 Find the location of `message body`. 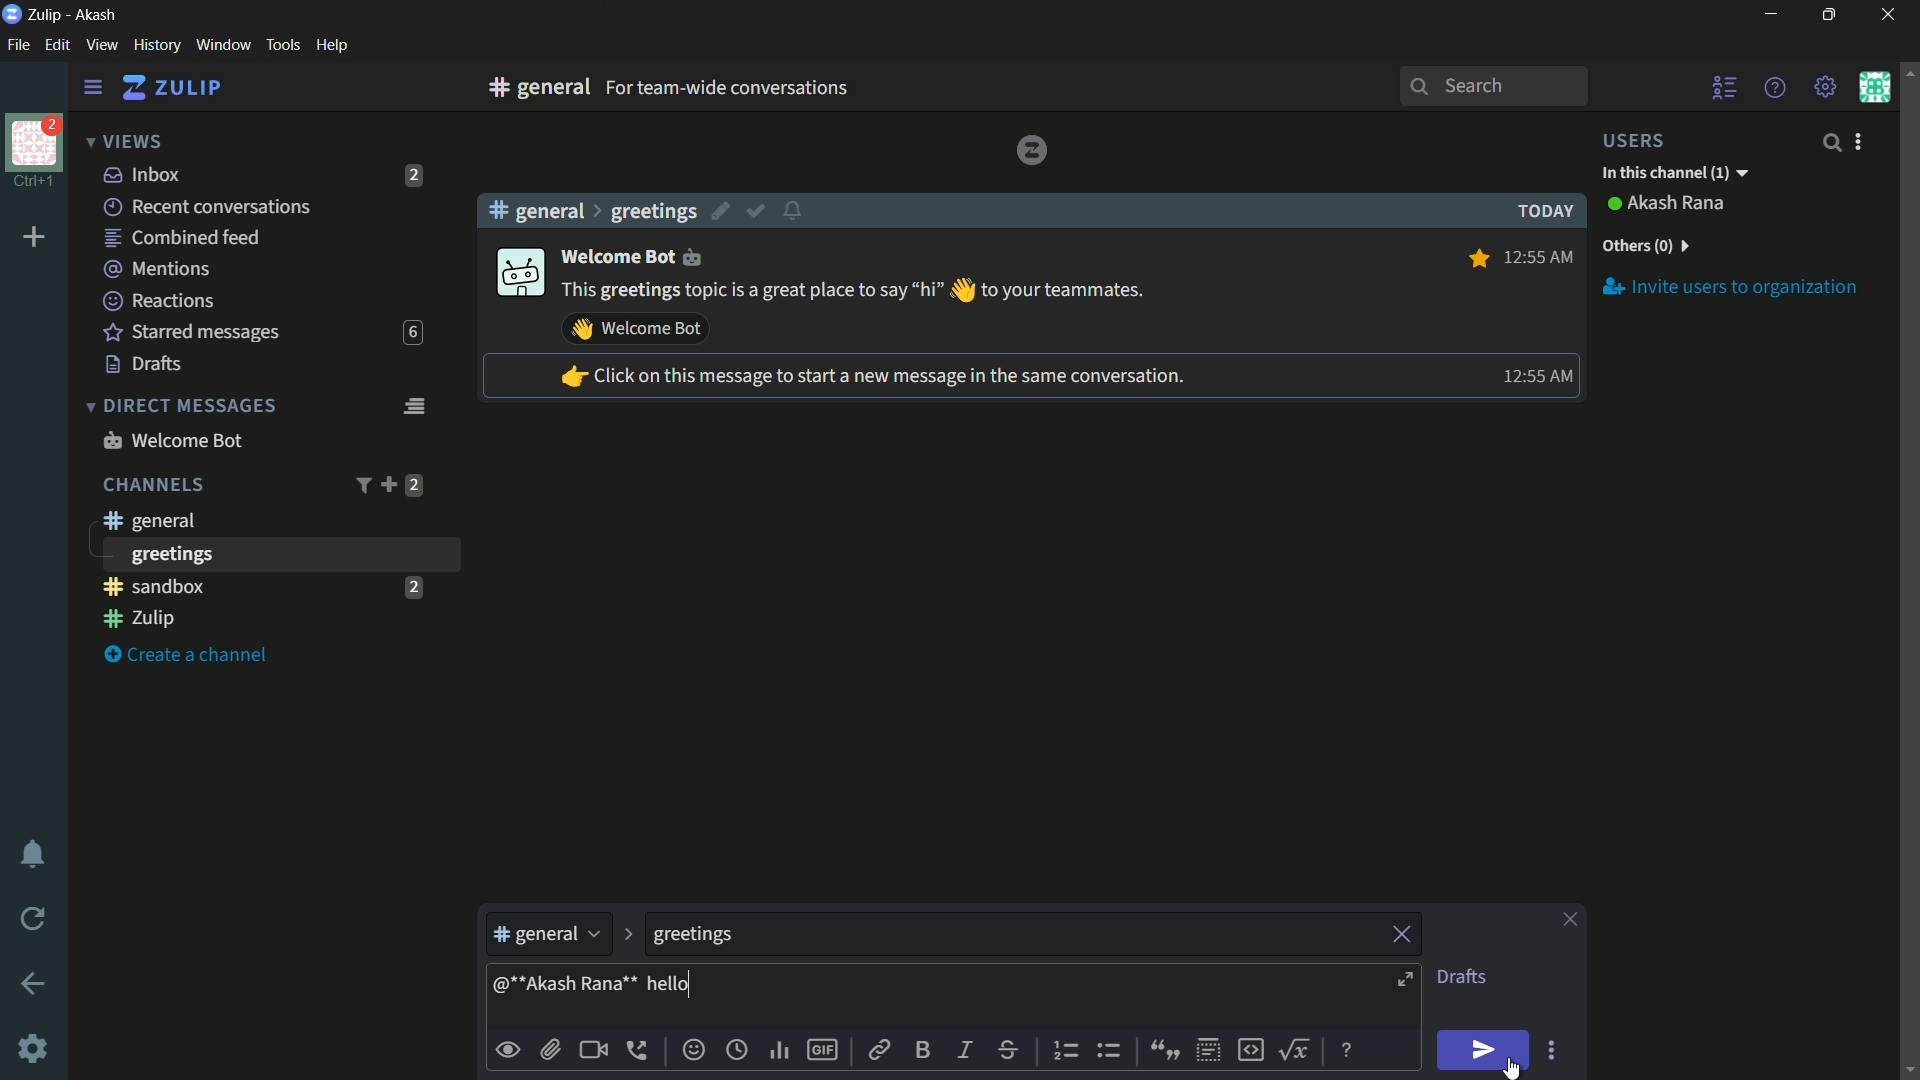

message body is located at coordinates (1041, 999).